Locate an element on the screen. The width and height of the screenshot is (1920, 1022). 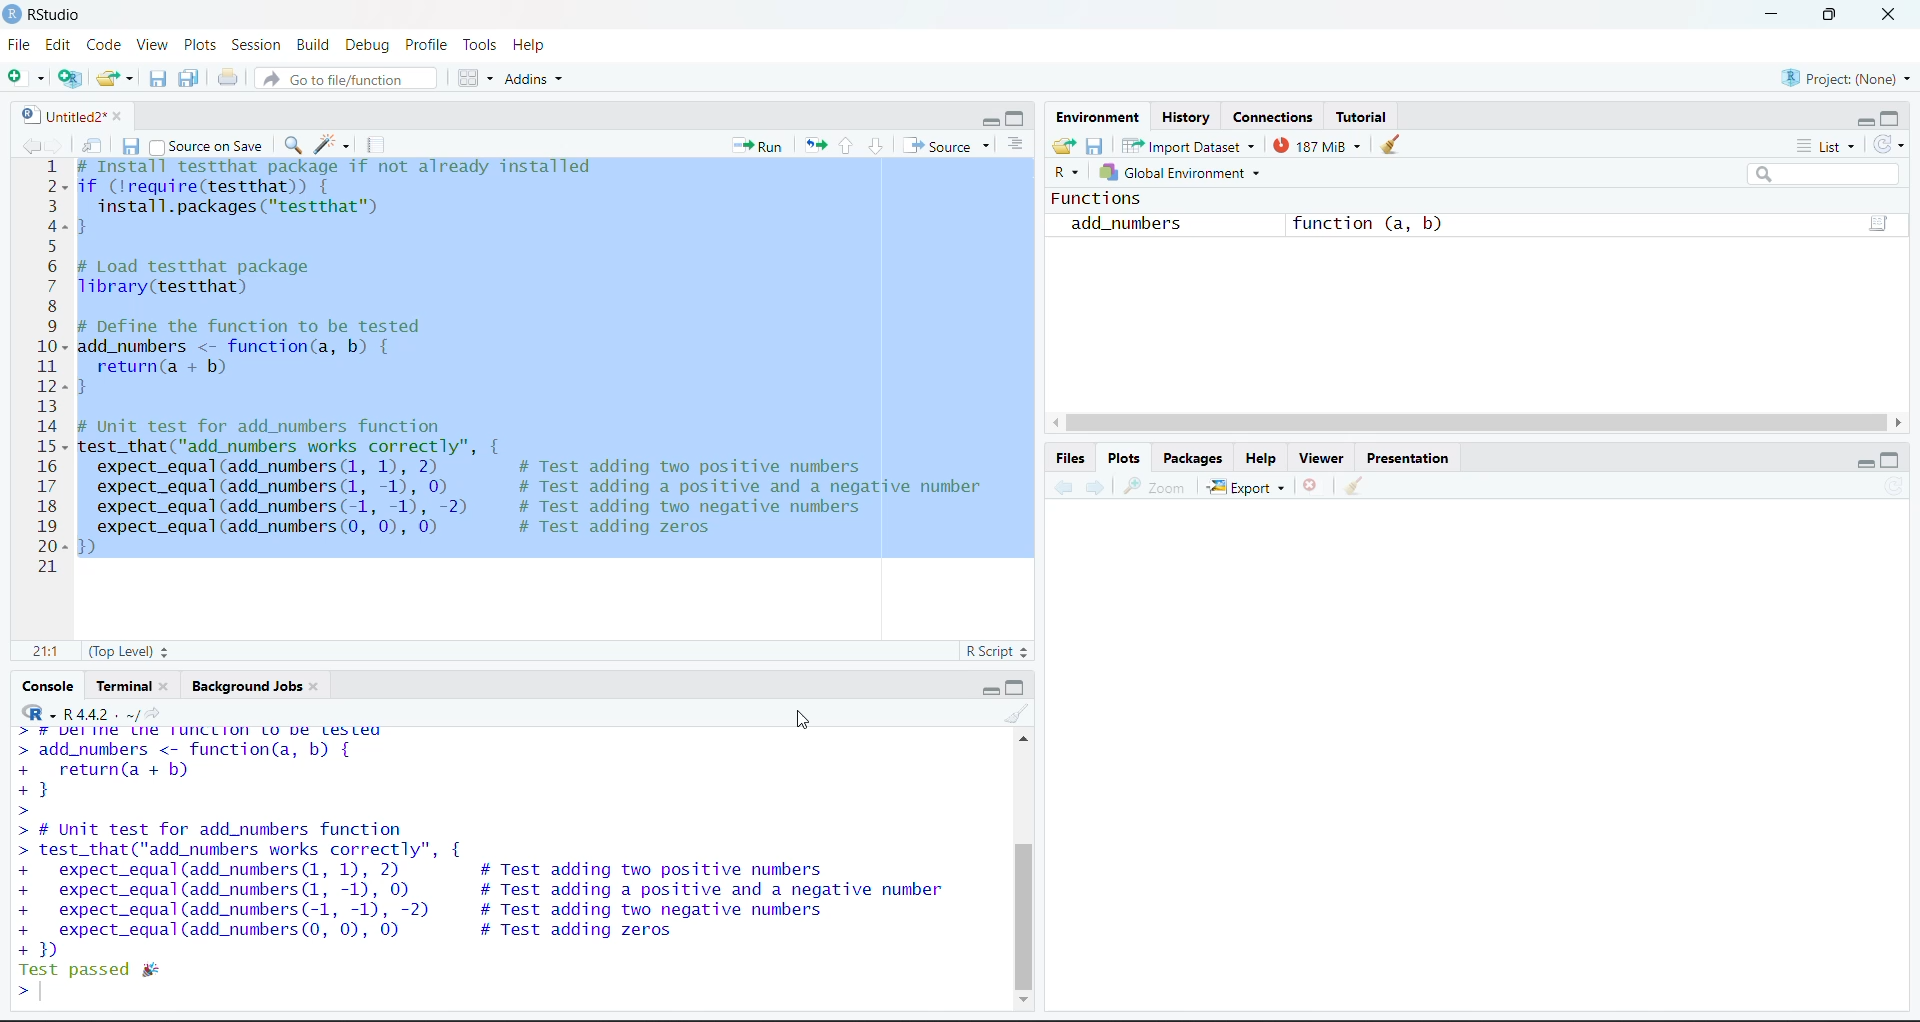
search is located at coordinates (1825, 175).